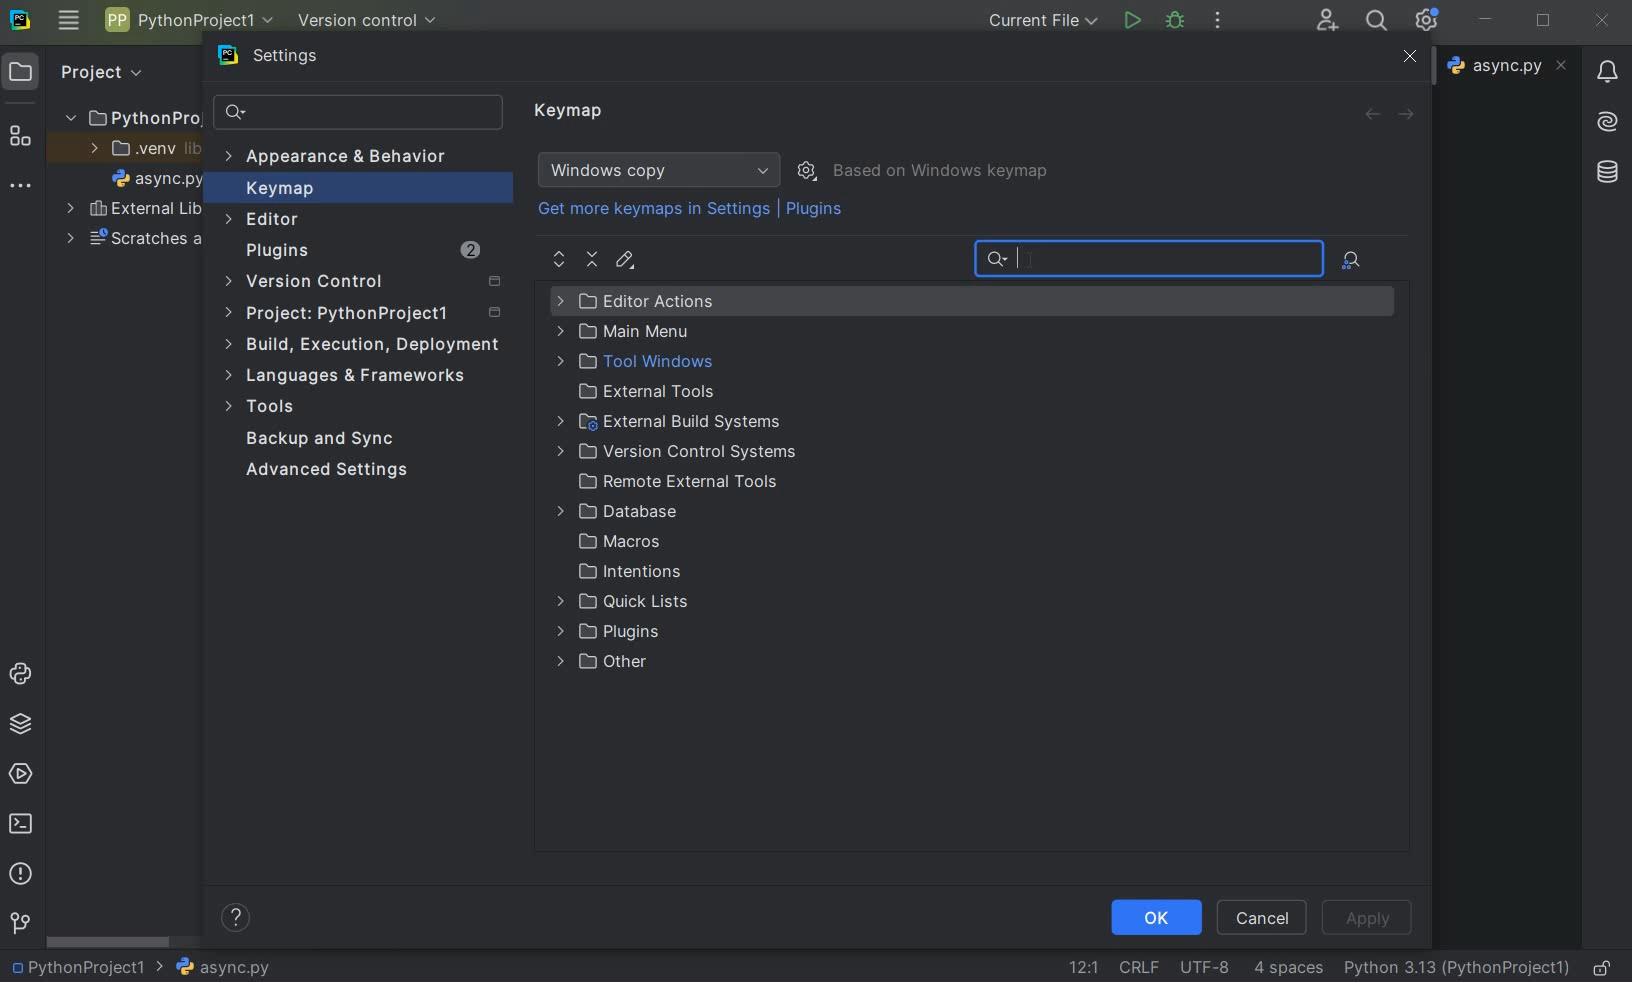 Image resolution: width=1632 pixels, height=982 pixels. I want to click on forward, so click(1410, 115).